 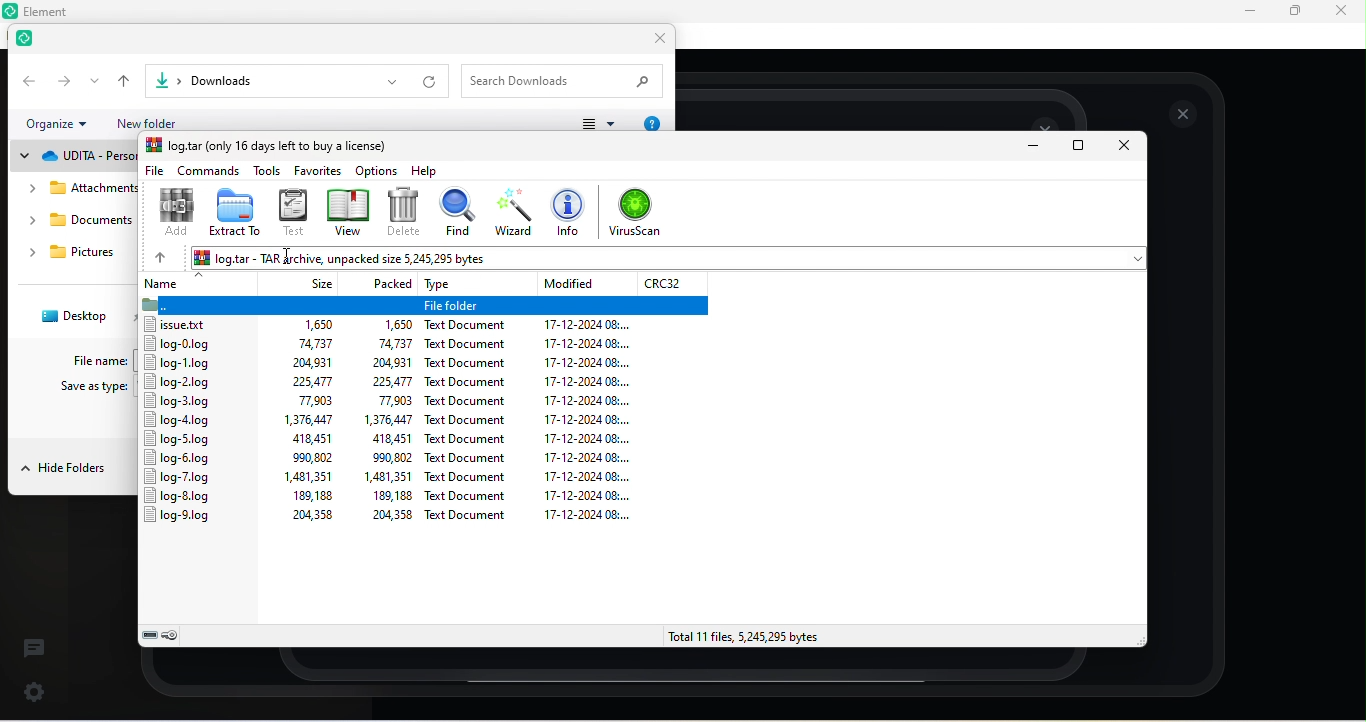 I want to click on 17-12-2024 08:..., so click(x=589, y=381).